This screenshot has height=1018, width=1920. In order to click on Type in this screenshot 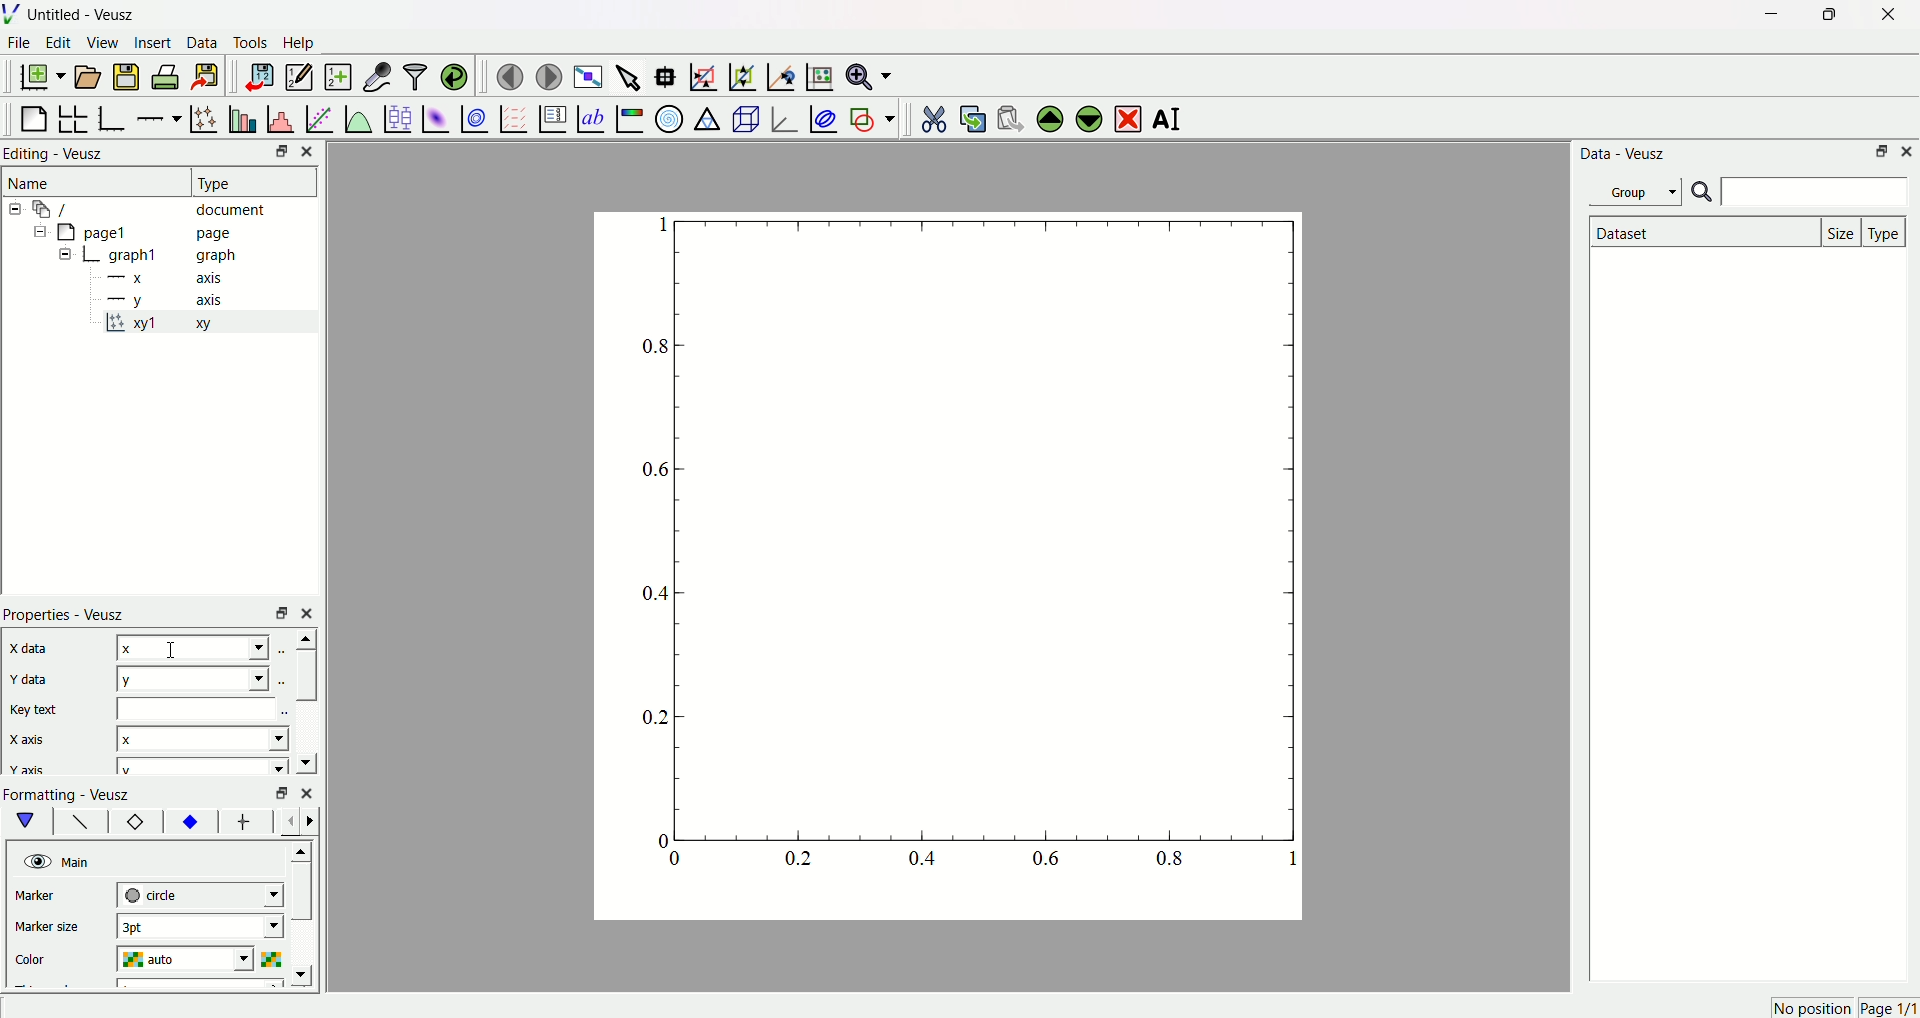, I will do `click(1886, 231)`.